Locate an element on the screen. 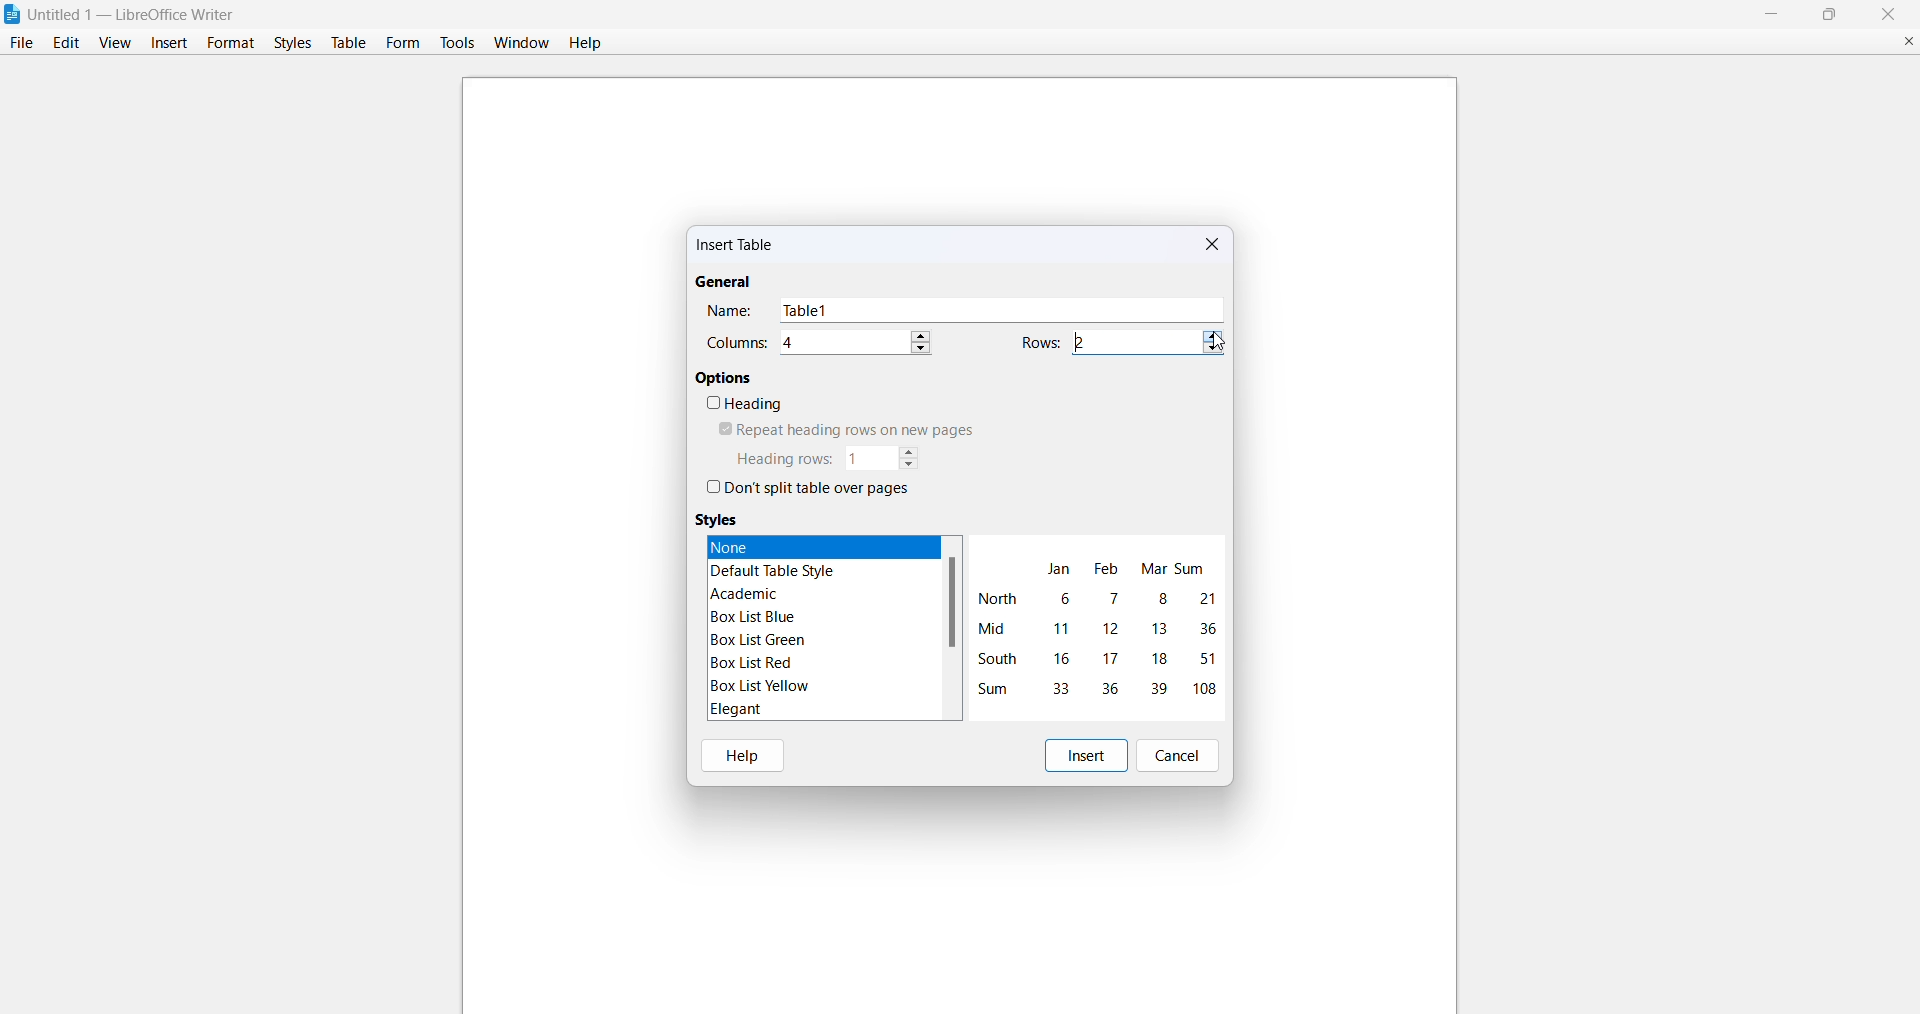 This screenshot has width=1920, height=1014. repeat heading rows on new pages 2 is located at coordinates (840, 430).